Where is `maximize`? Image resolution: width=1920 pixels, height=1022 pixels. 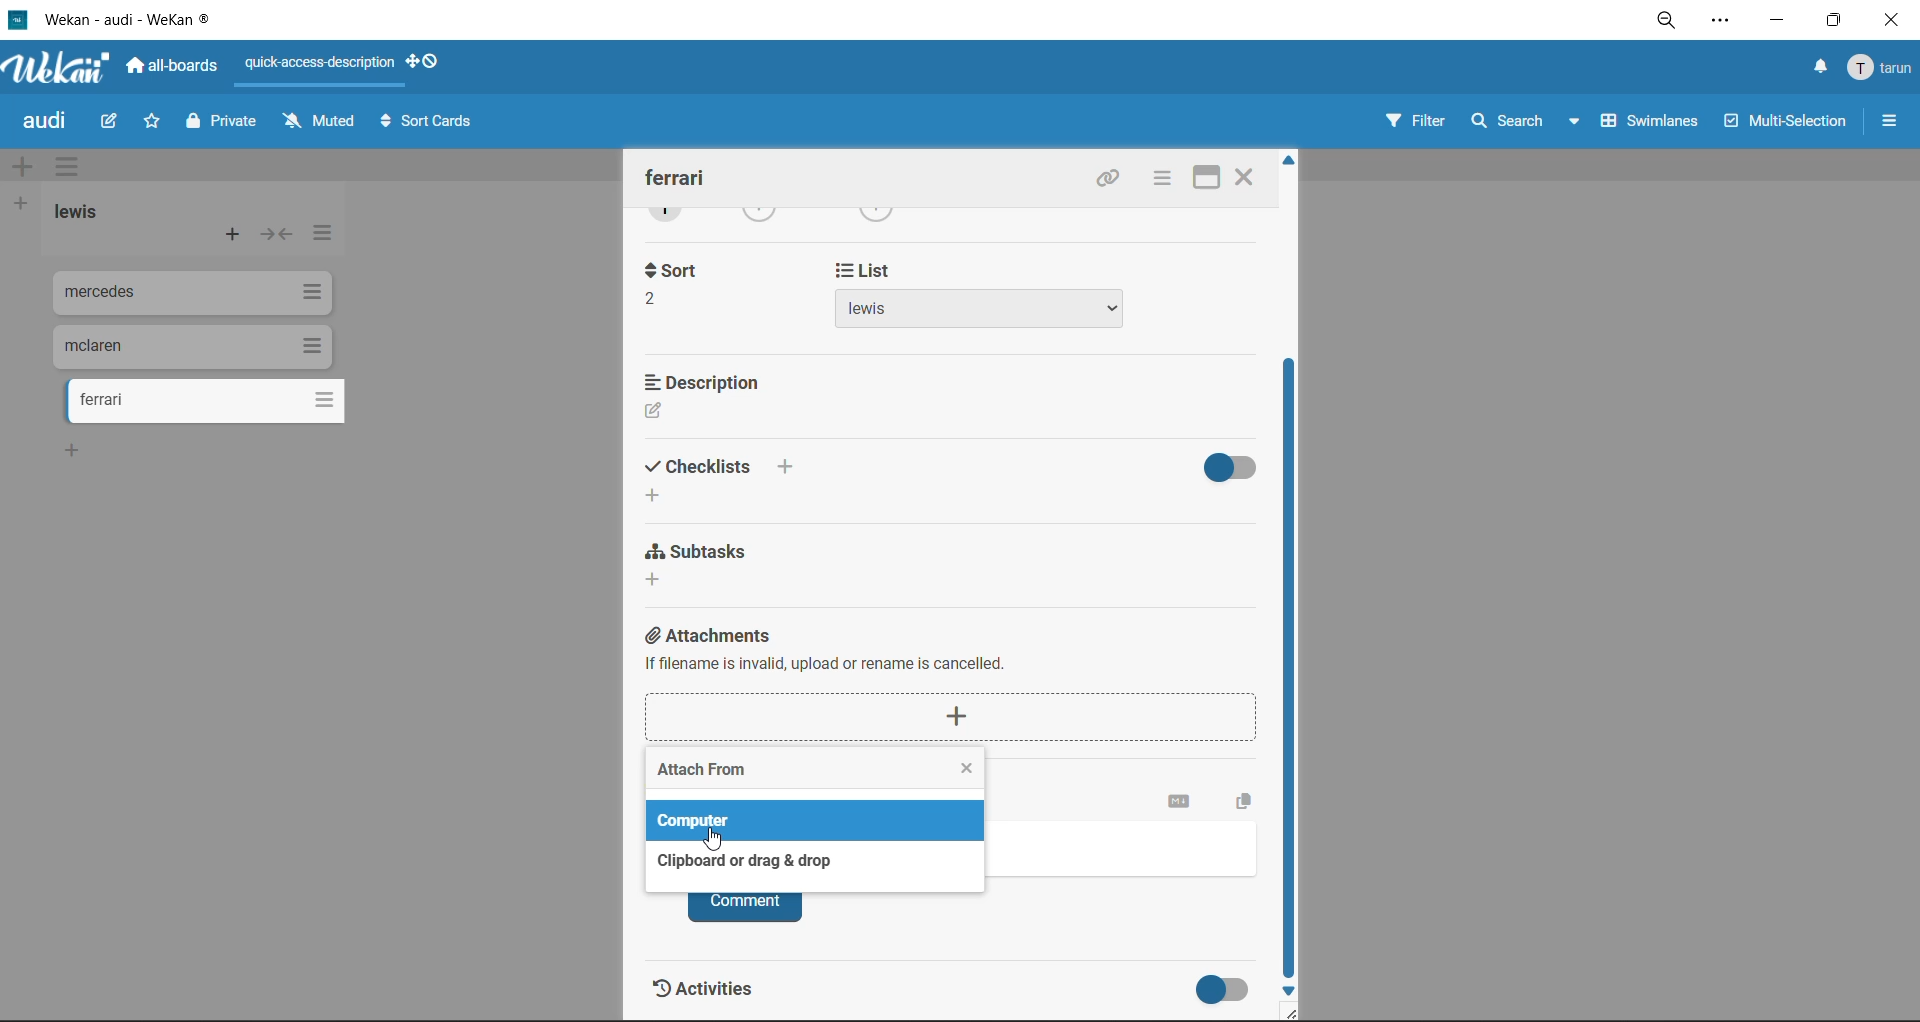 maximize is located at coordinates (1833, 22).